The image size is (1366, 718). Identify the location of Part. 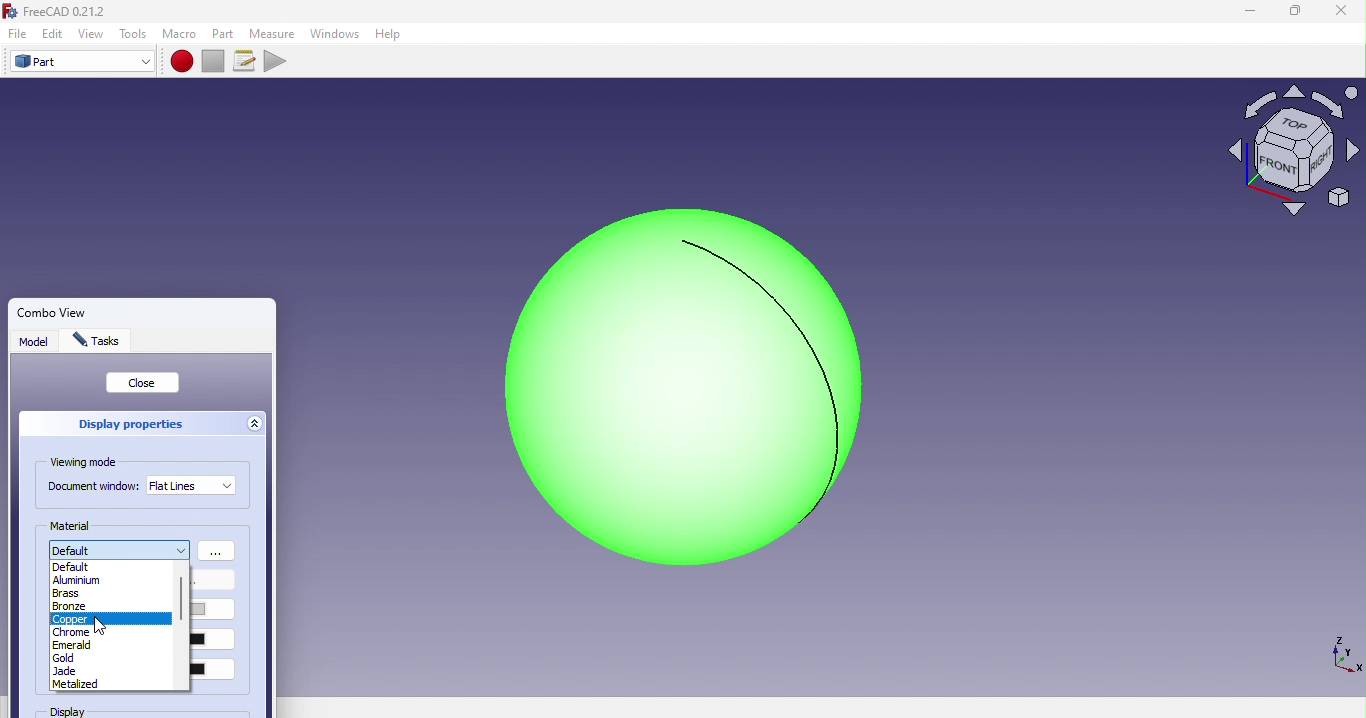
(225, 33).